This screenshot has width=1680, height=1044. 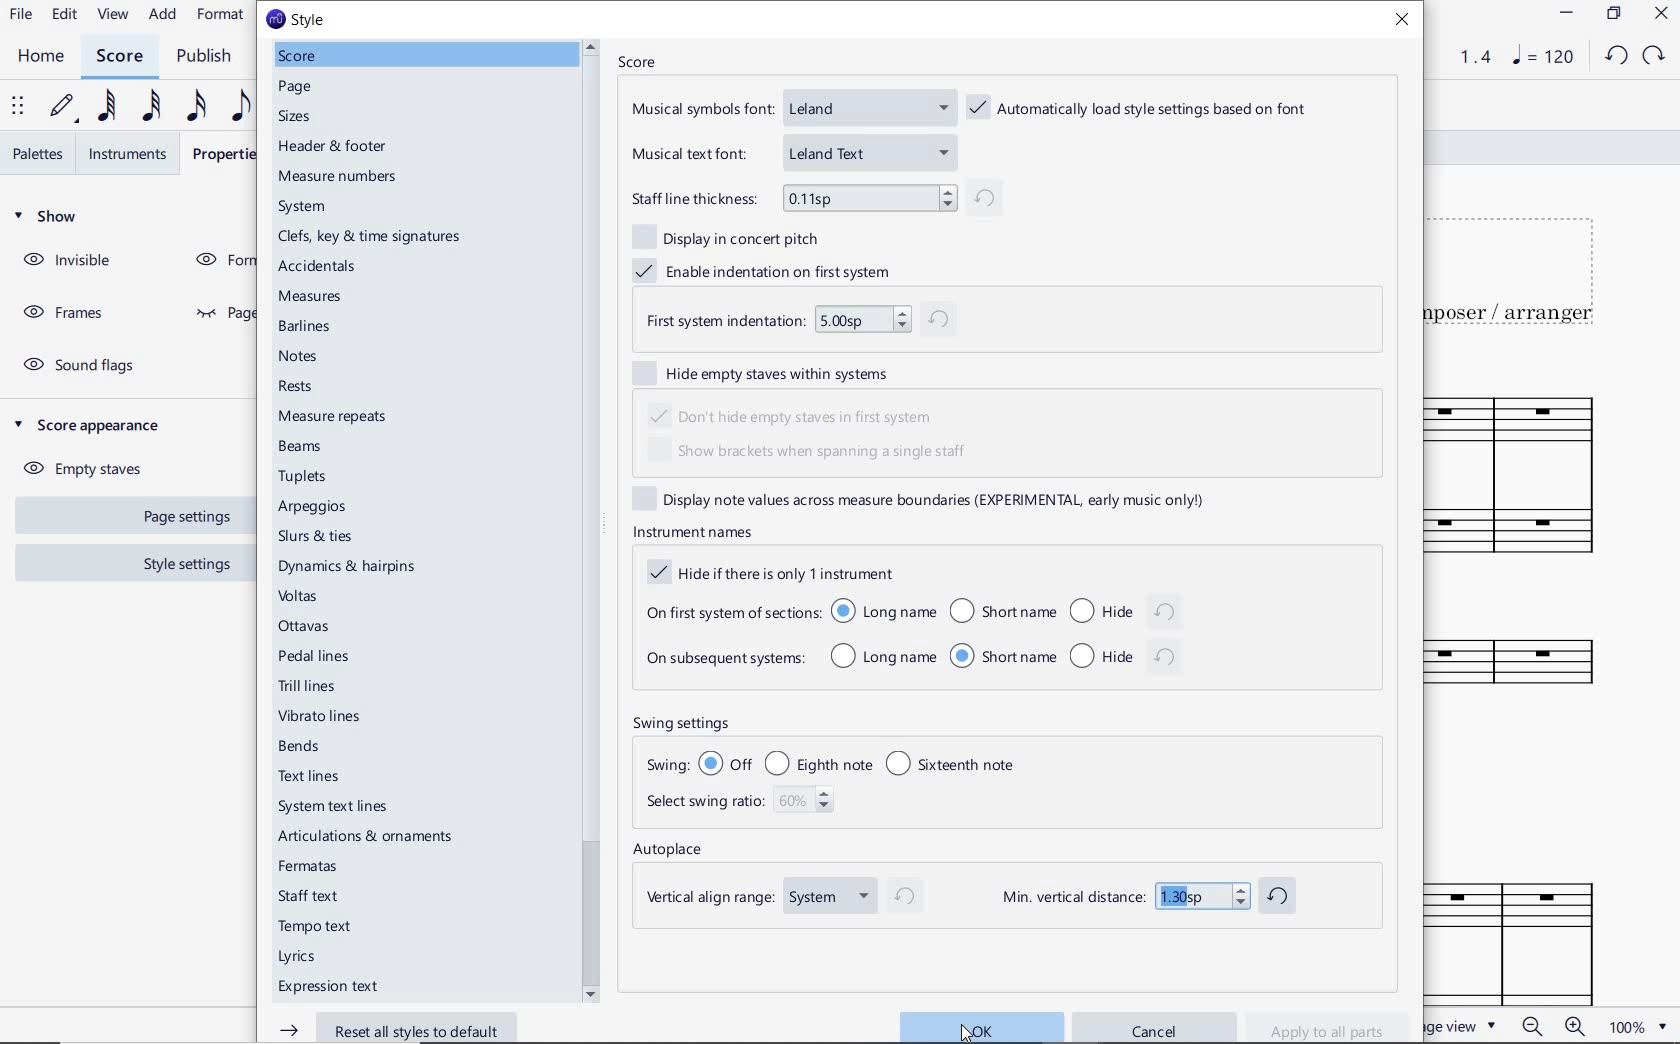 I want to click on Min. vertical distance, so click(x=1147, y=894).